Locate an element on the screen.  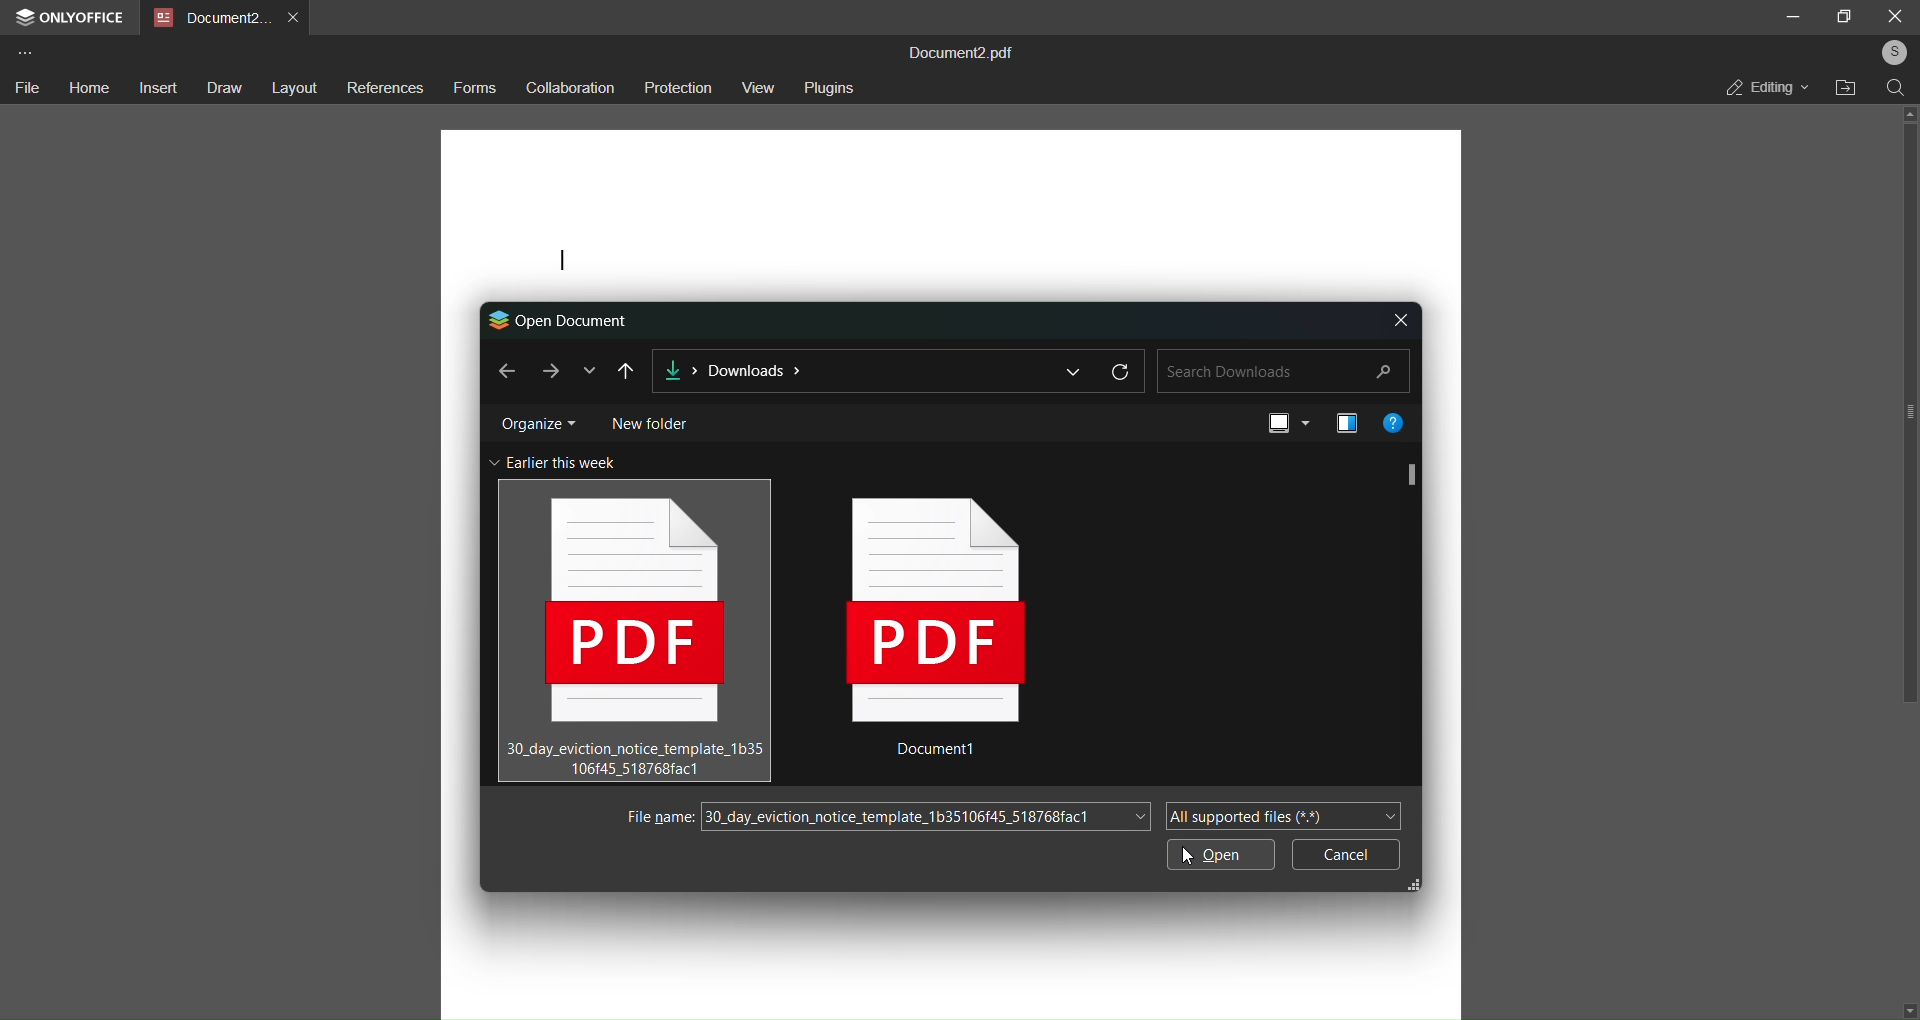
minimize is located at coordinates (1792, 15).